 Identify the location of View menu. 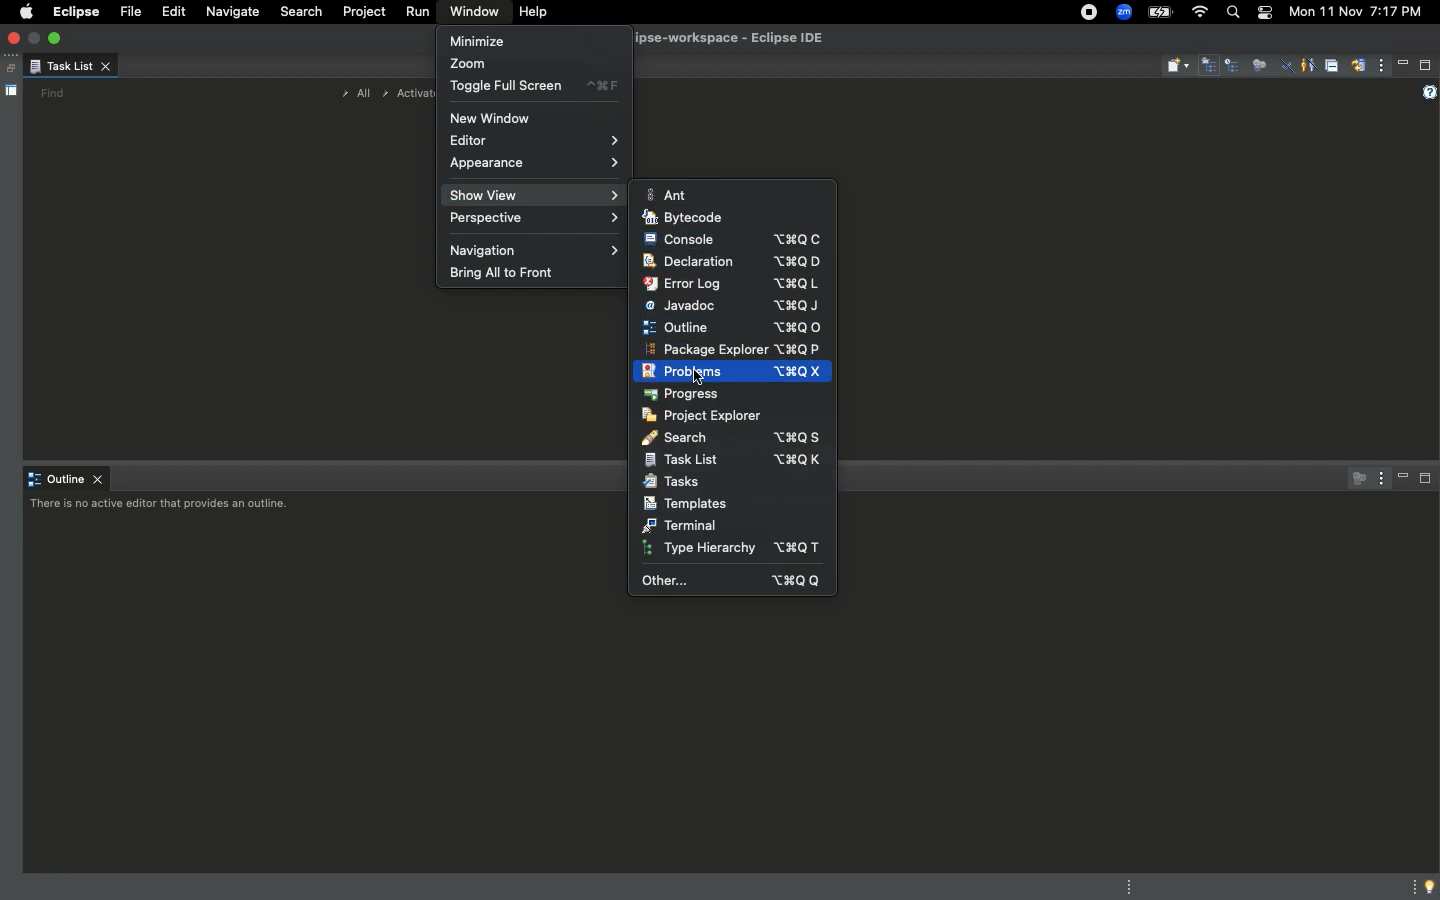
(1378, 477).